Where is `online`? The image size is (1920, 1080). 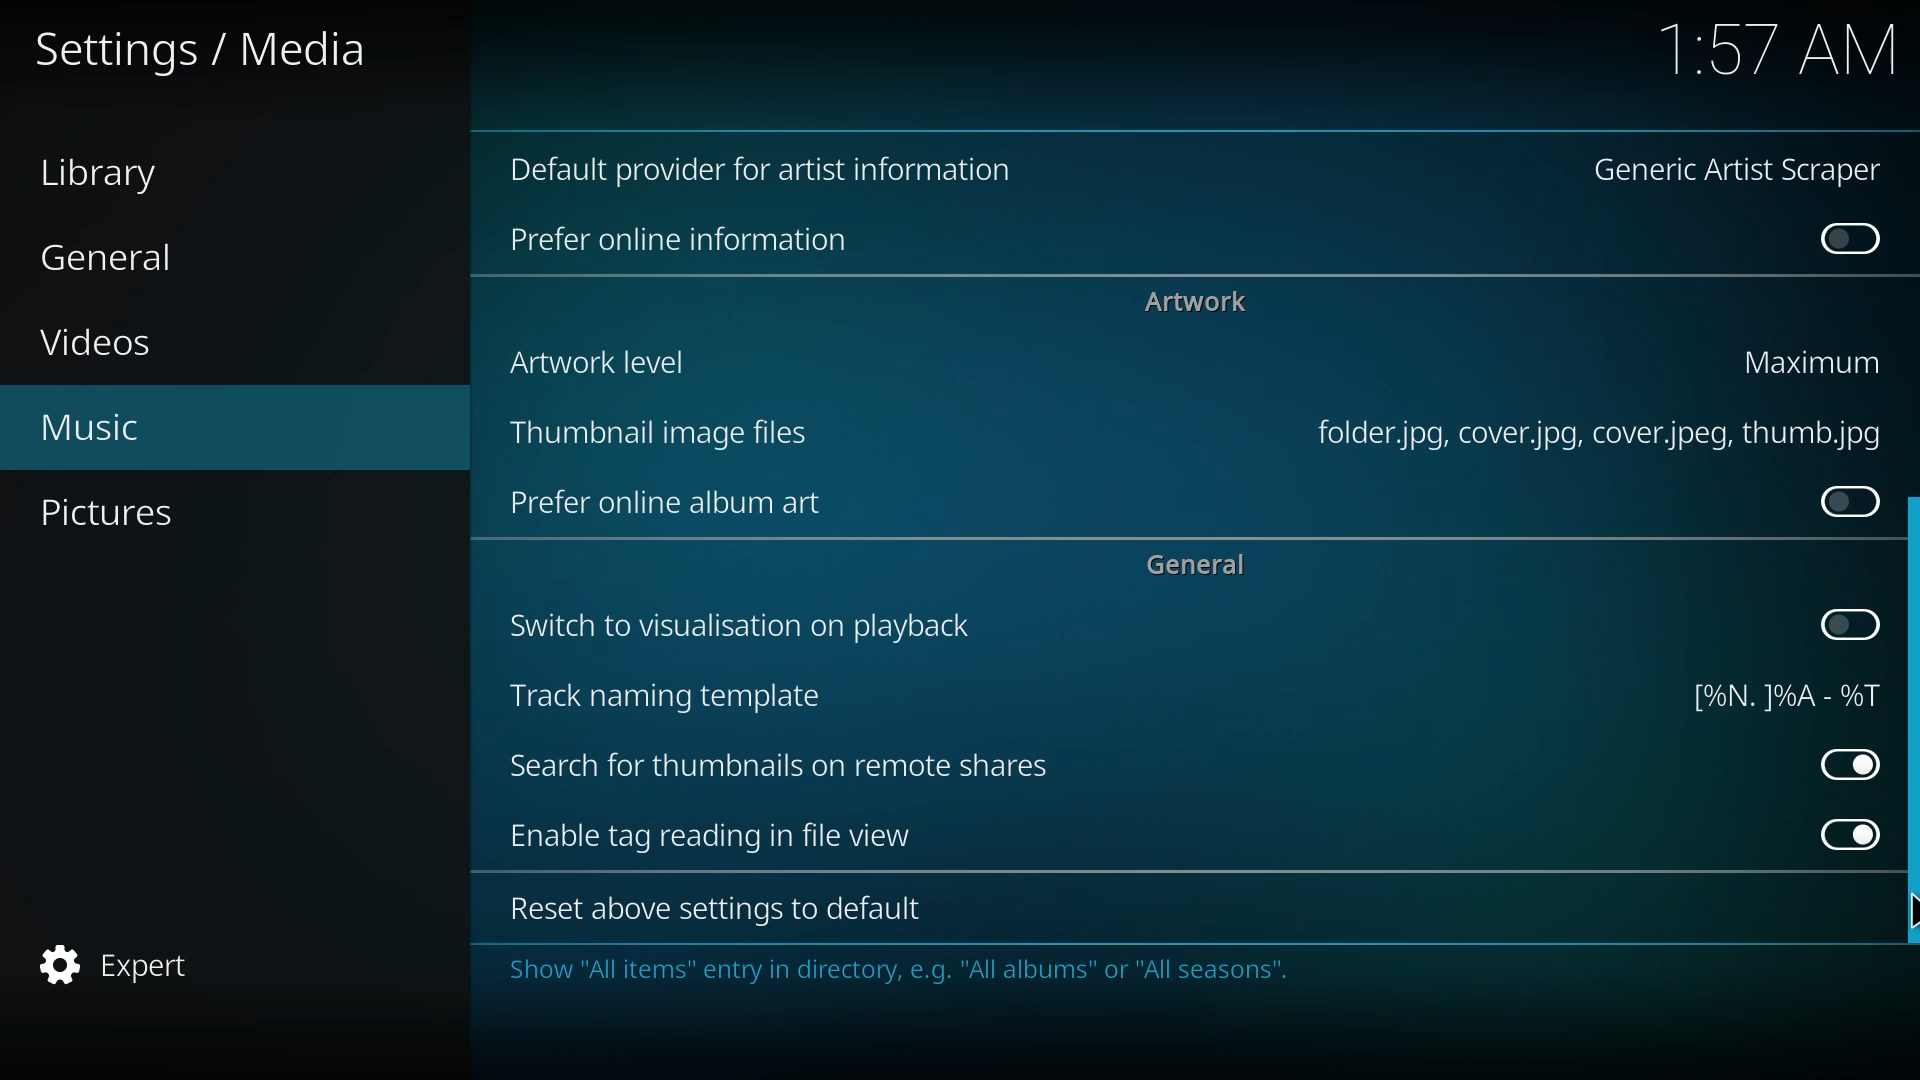
online is located at coordinates (681, 240).